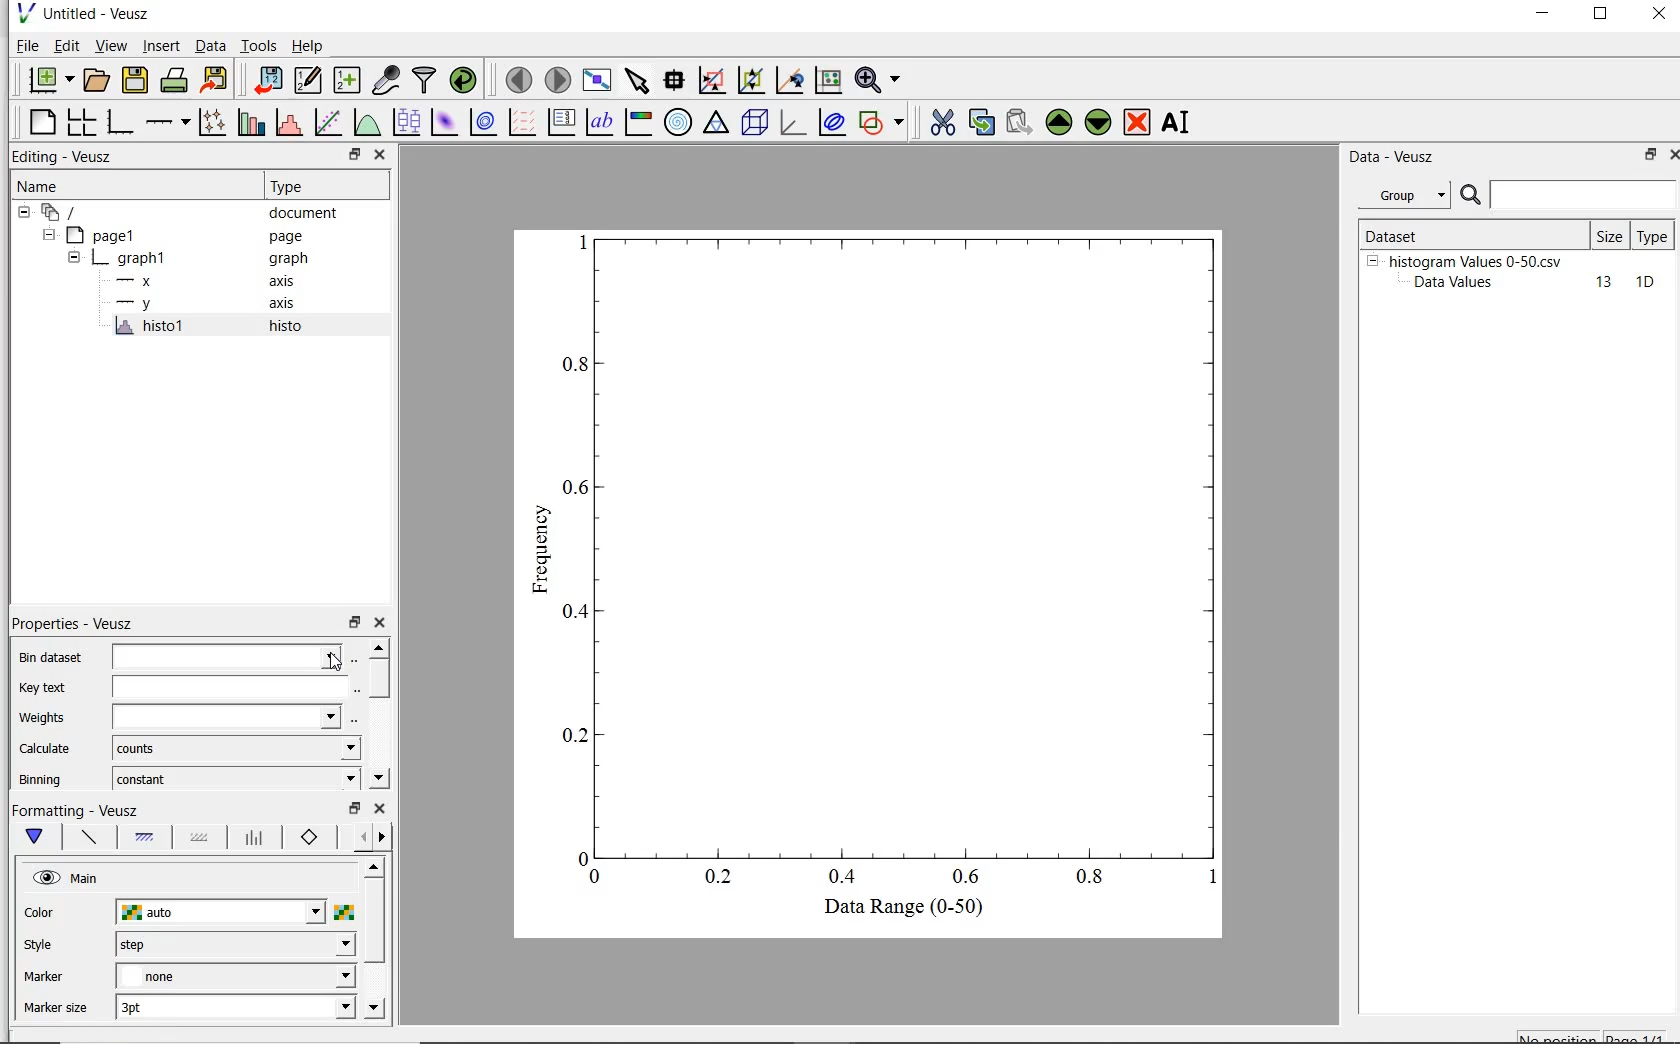 The image size is (1680, 1044). I want to click on move down the selected widget, so click(1098, 125).